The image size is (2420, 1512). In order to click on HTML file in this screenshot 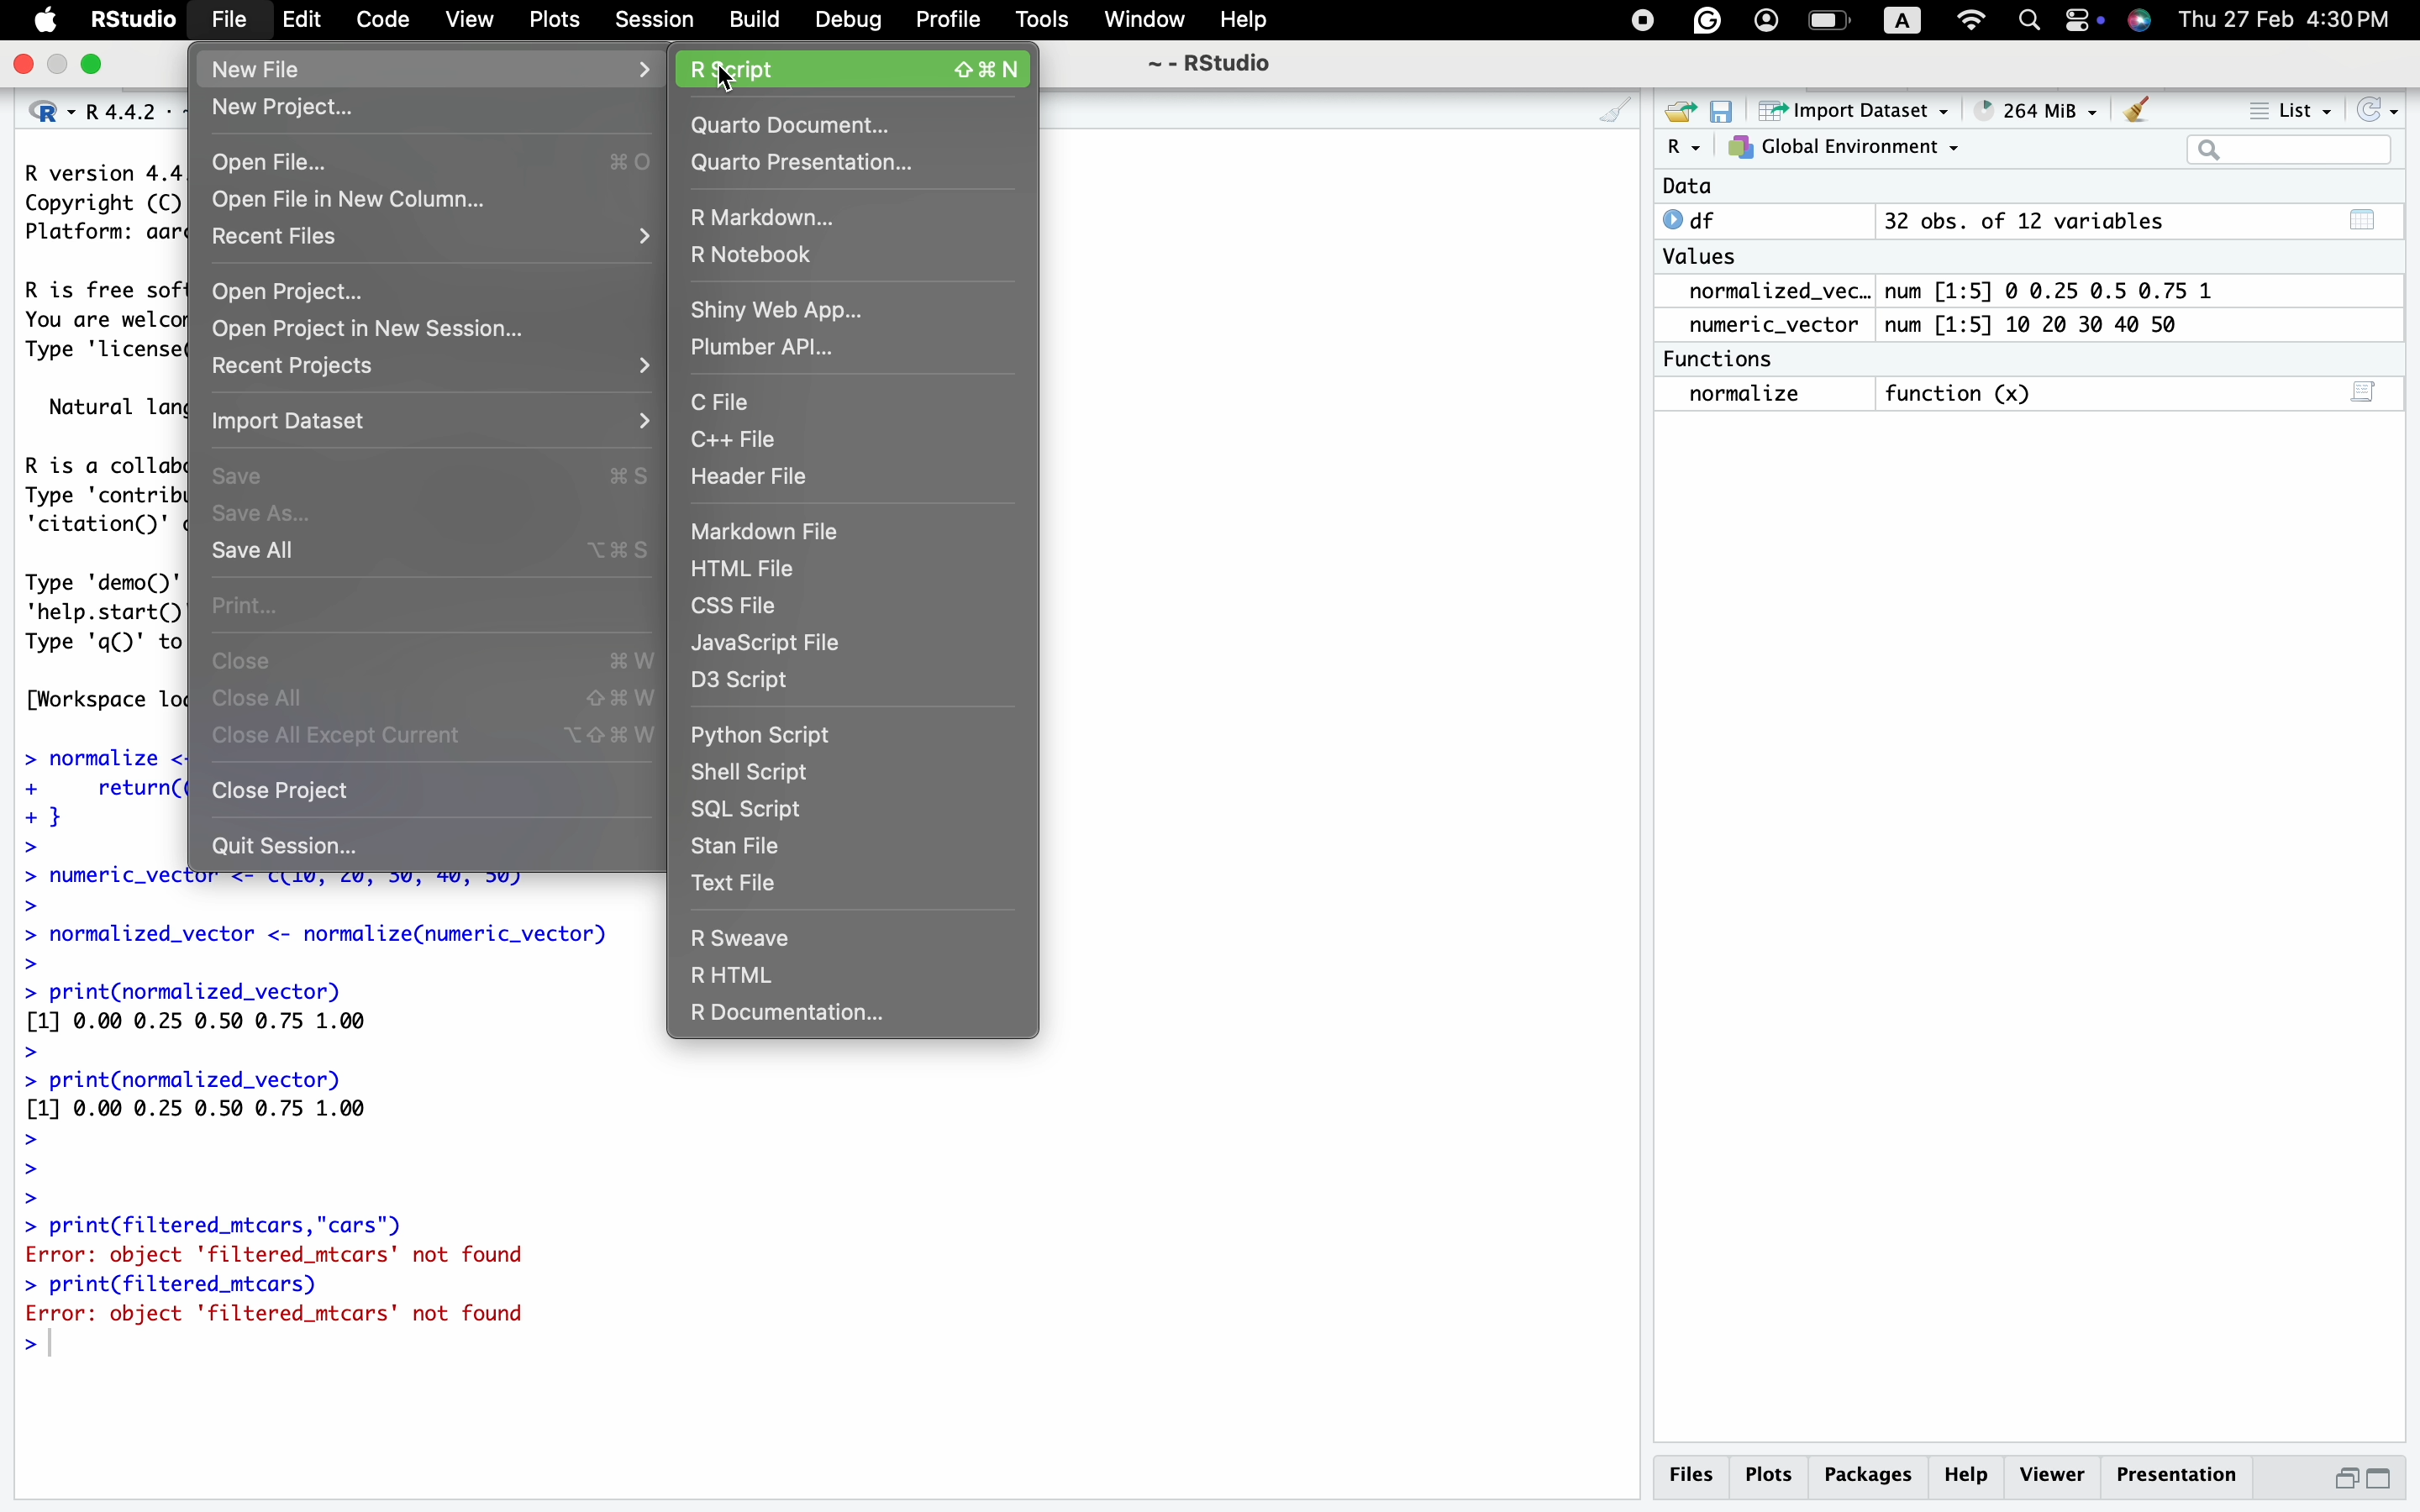, I will do `click(850, 568)`.